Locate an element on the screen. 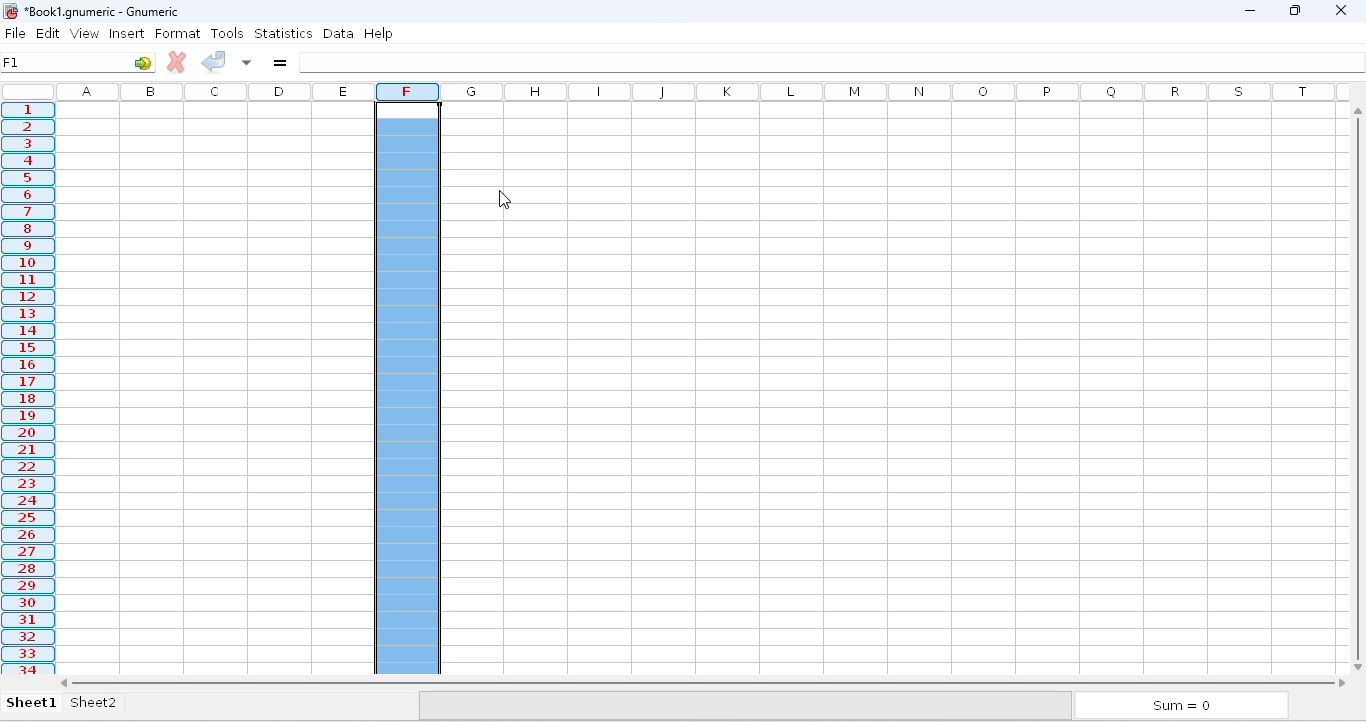  selected column is located at coordinates (31, 389).